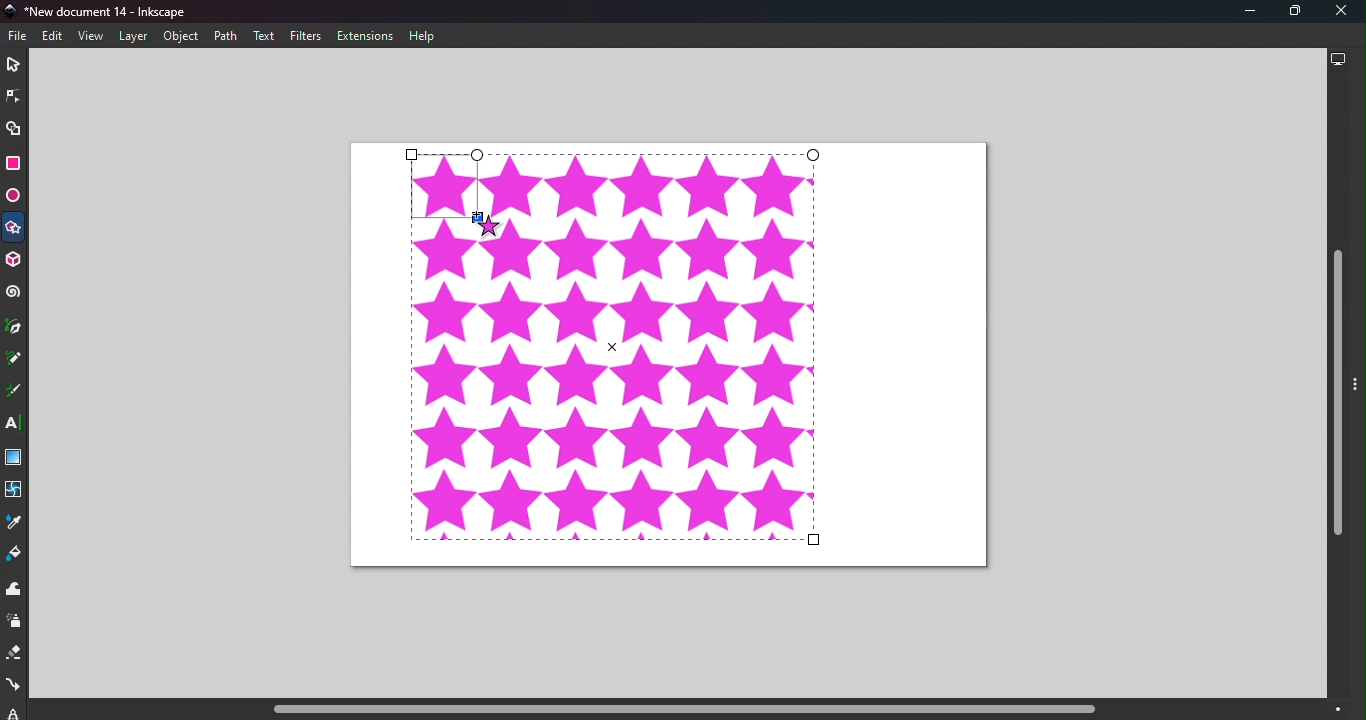 The image size is (1366, 720). Describe the element at coordinates (13, 166) in the screenshot. I see `Rectangle tool` at that location.